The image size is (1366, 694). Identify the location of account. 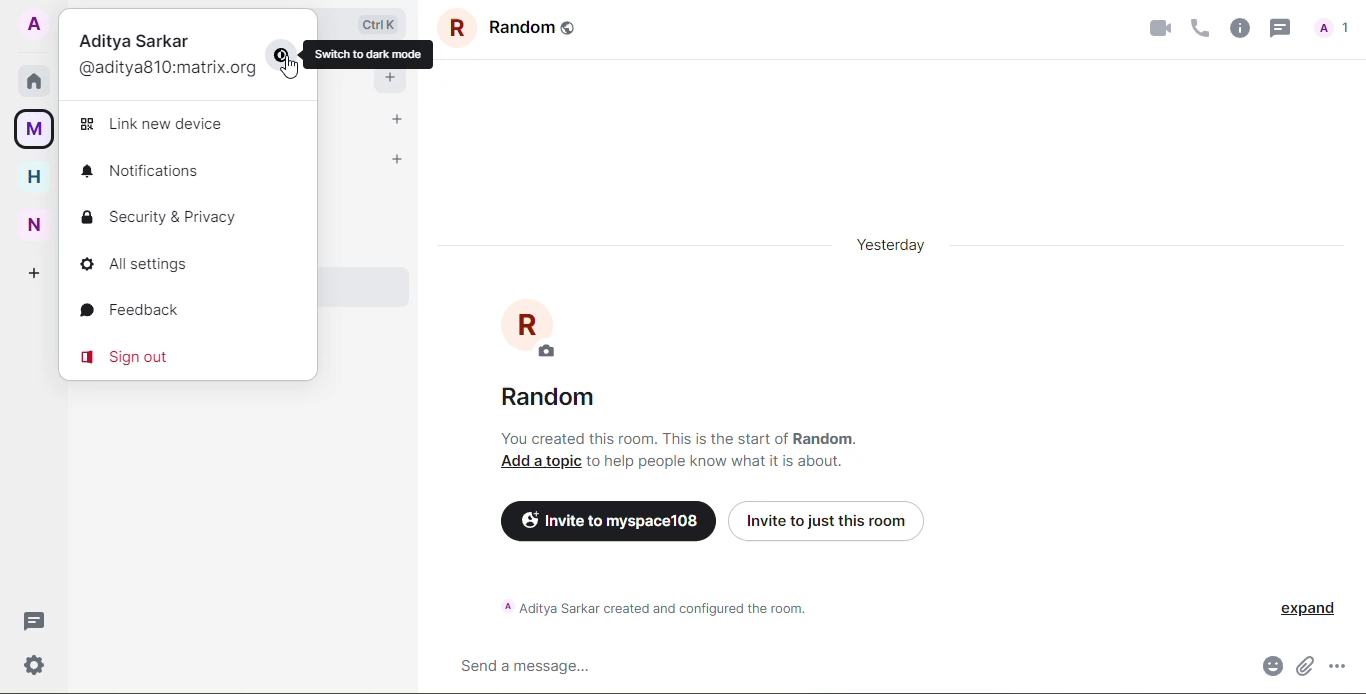
(34, 25).